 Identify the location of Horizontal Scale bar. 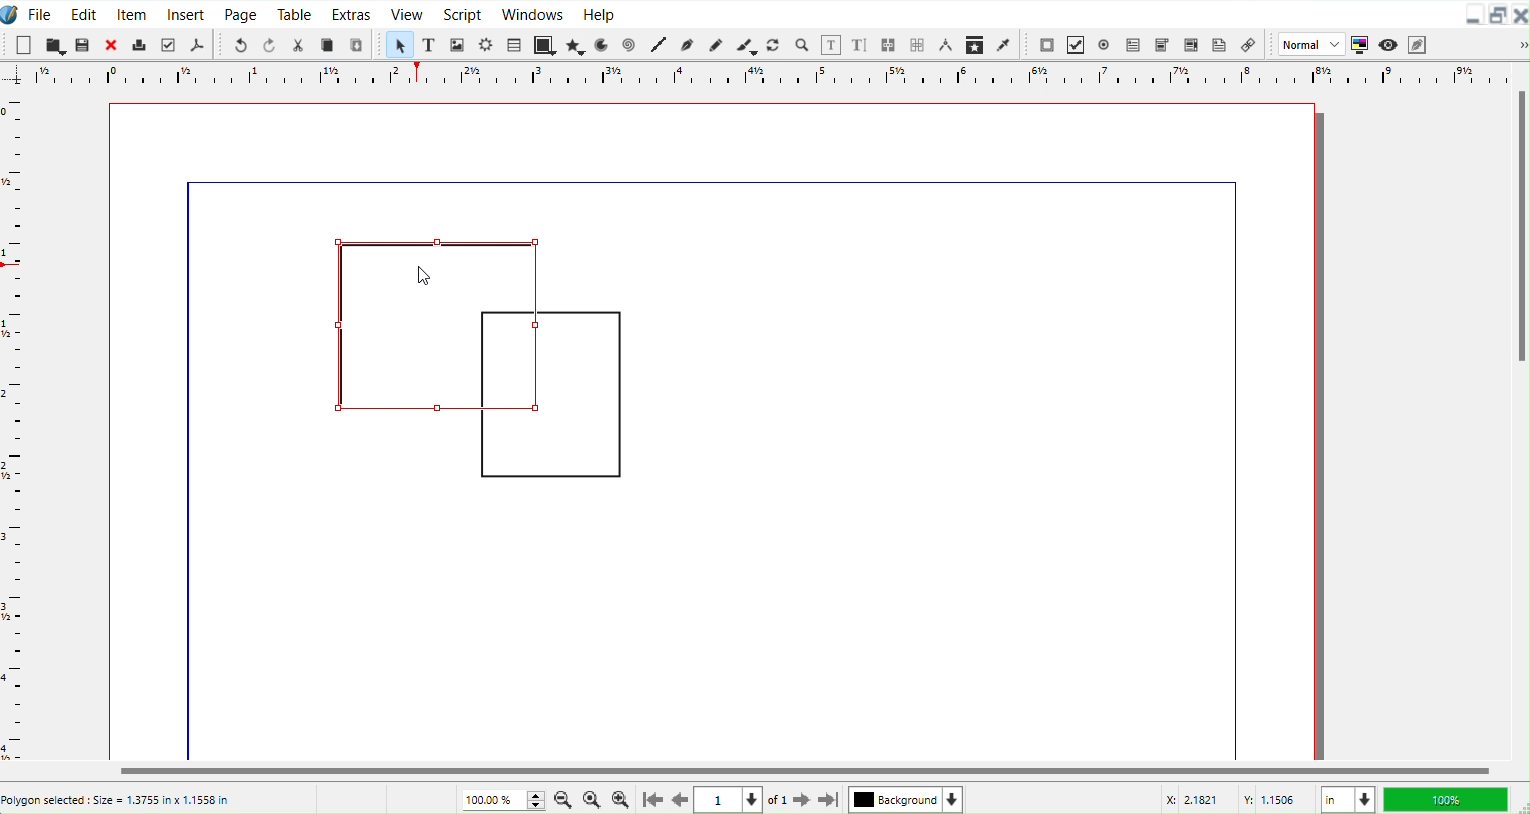
(15, 428).